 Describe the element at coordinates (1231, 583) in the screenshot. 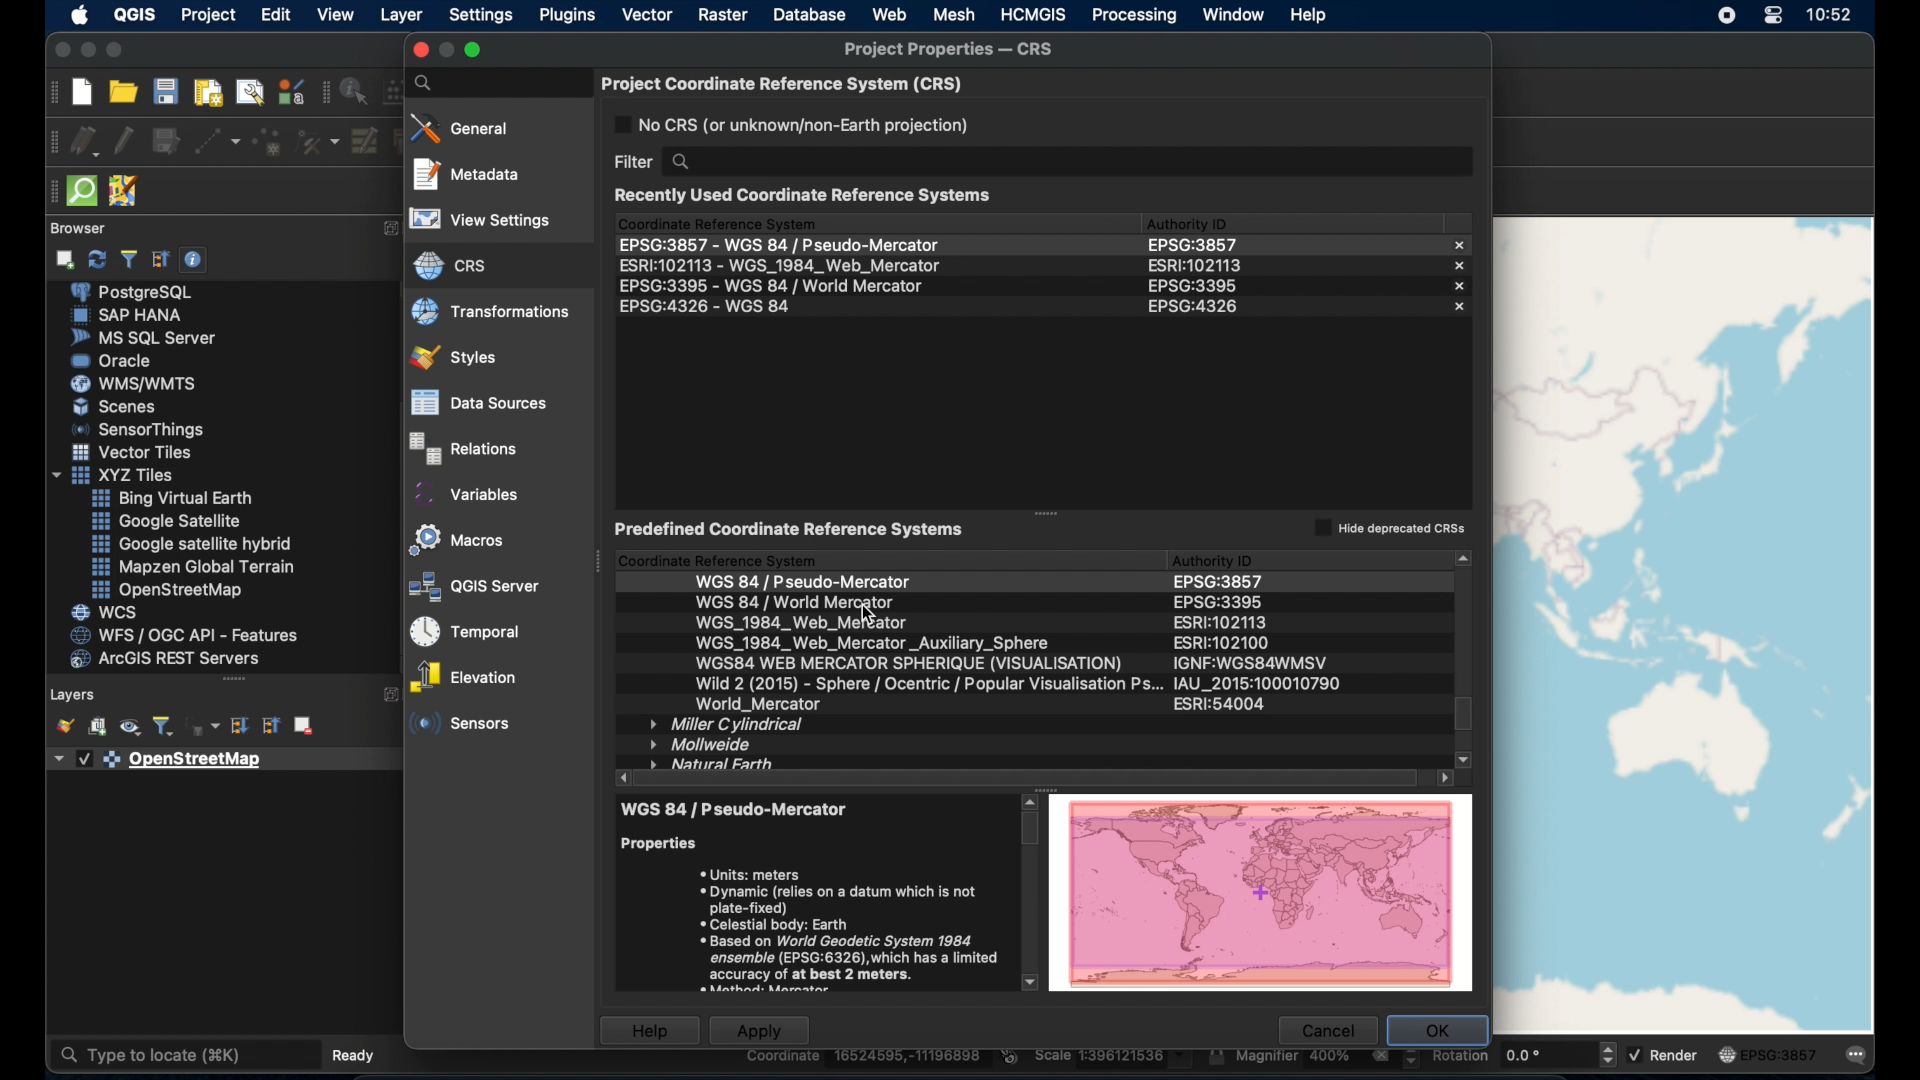

I see `authority id` at that location.